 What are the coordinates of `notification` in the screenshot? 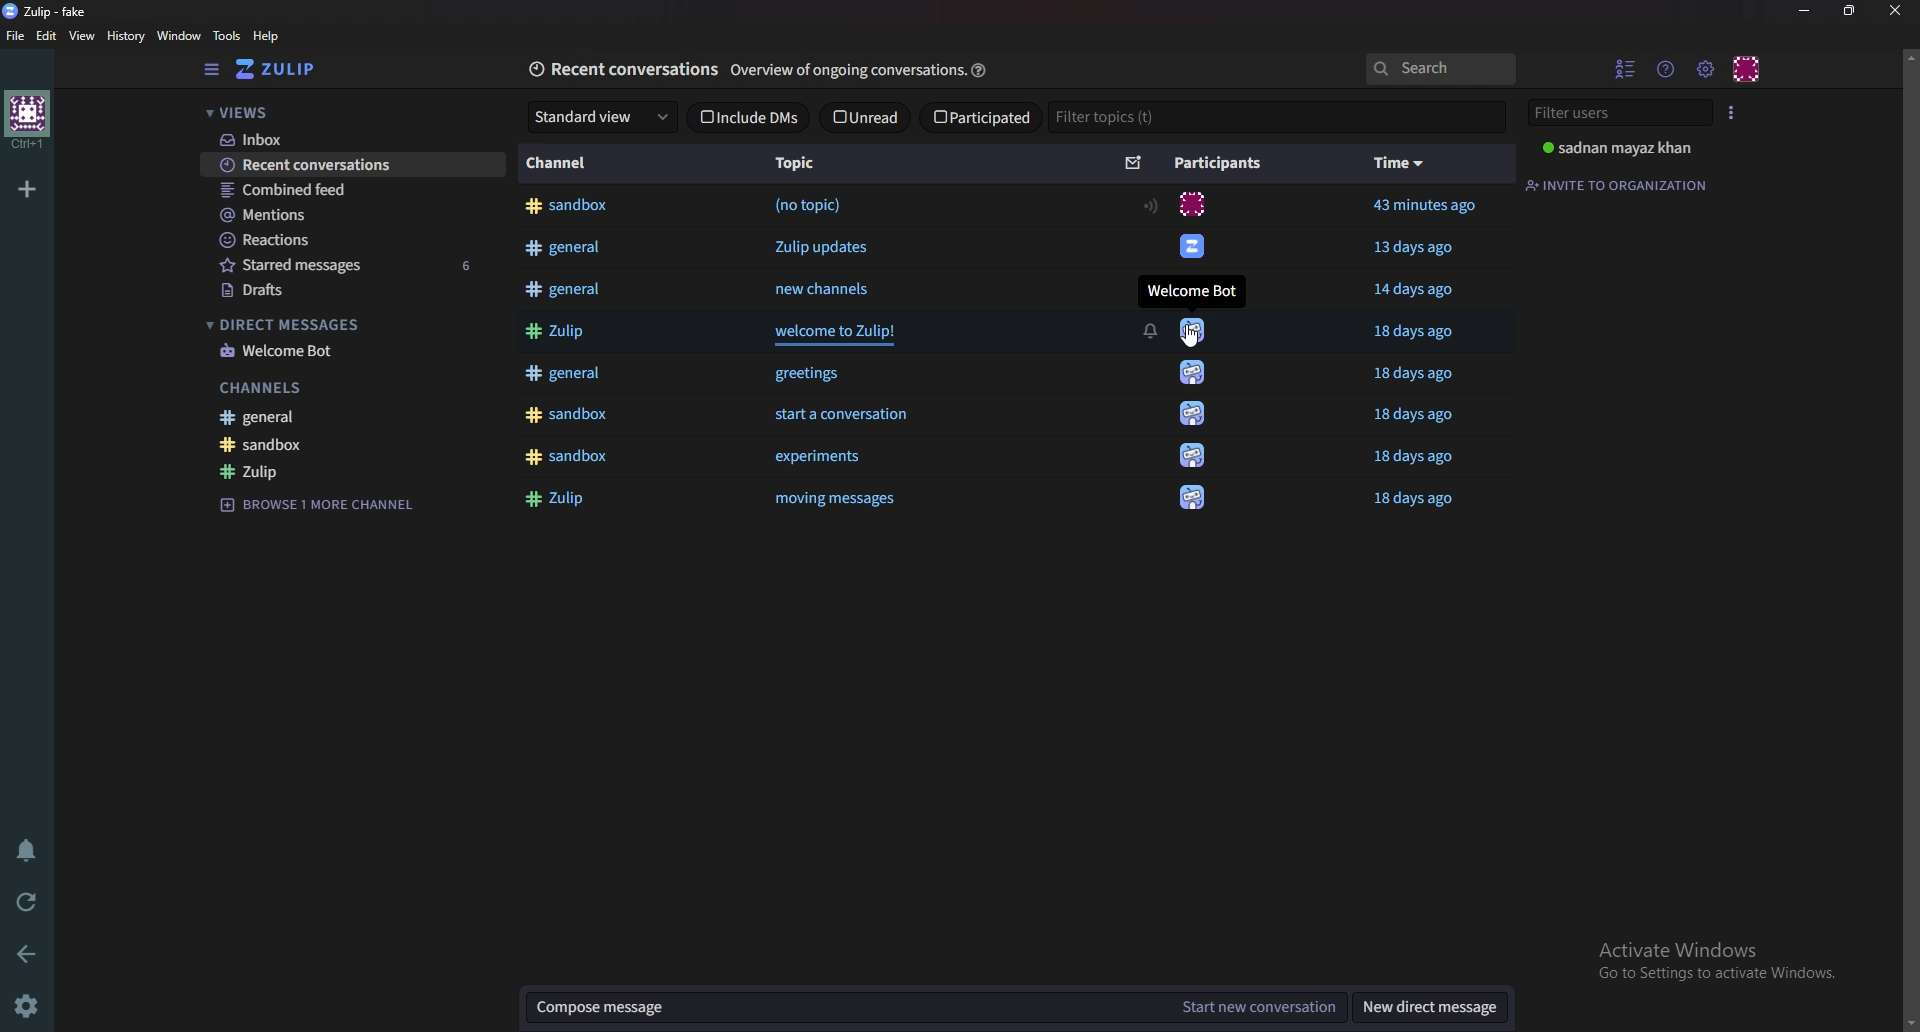 It's located at (1144, 330).